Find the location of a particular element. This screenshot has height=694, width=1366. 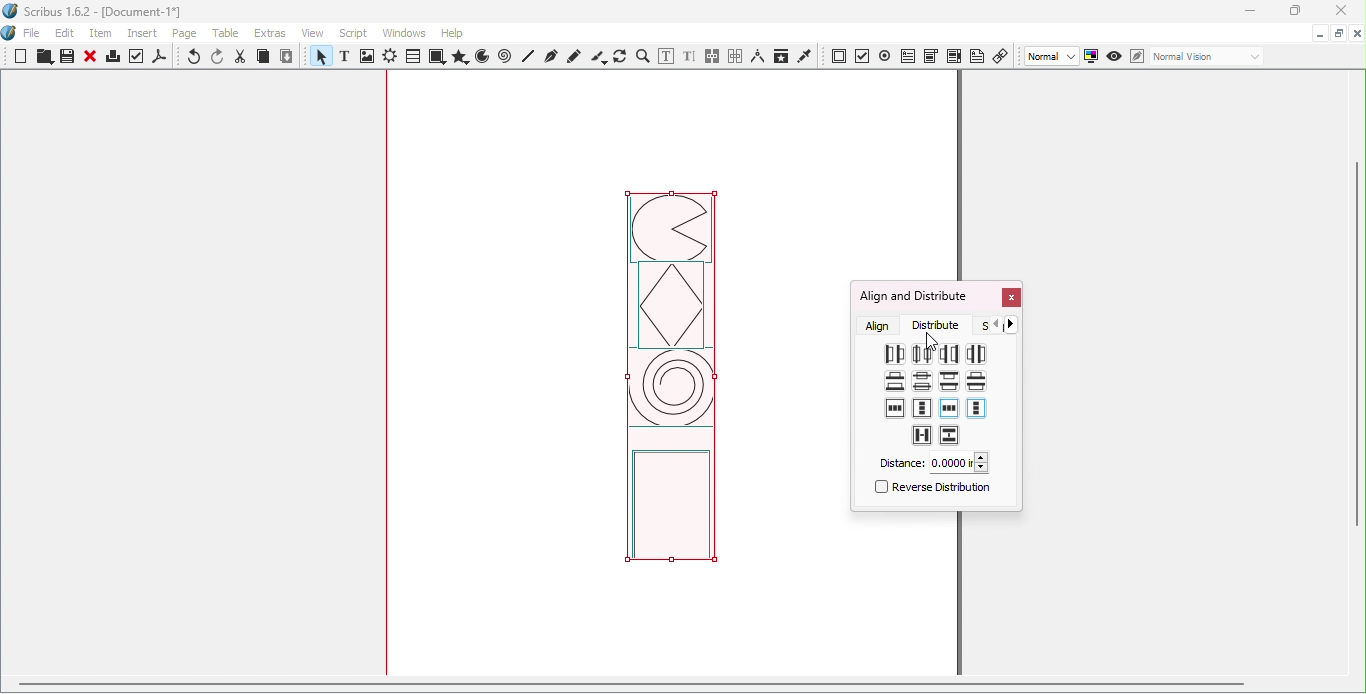

Freehand line is located at coordinates (575, 56).